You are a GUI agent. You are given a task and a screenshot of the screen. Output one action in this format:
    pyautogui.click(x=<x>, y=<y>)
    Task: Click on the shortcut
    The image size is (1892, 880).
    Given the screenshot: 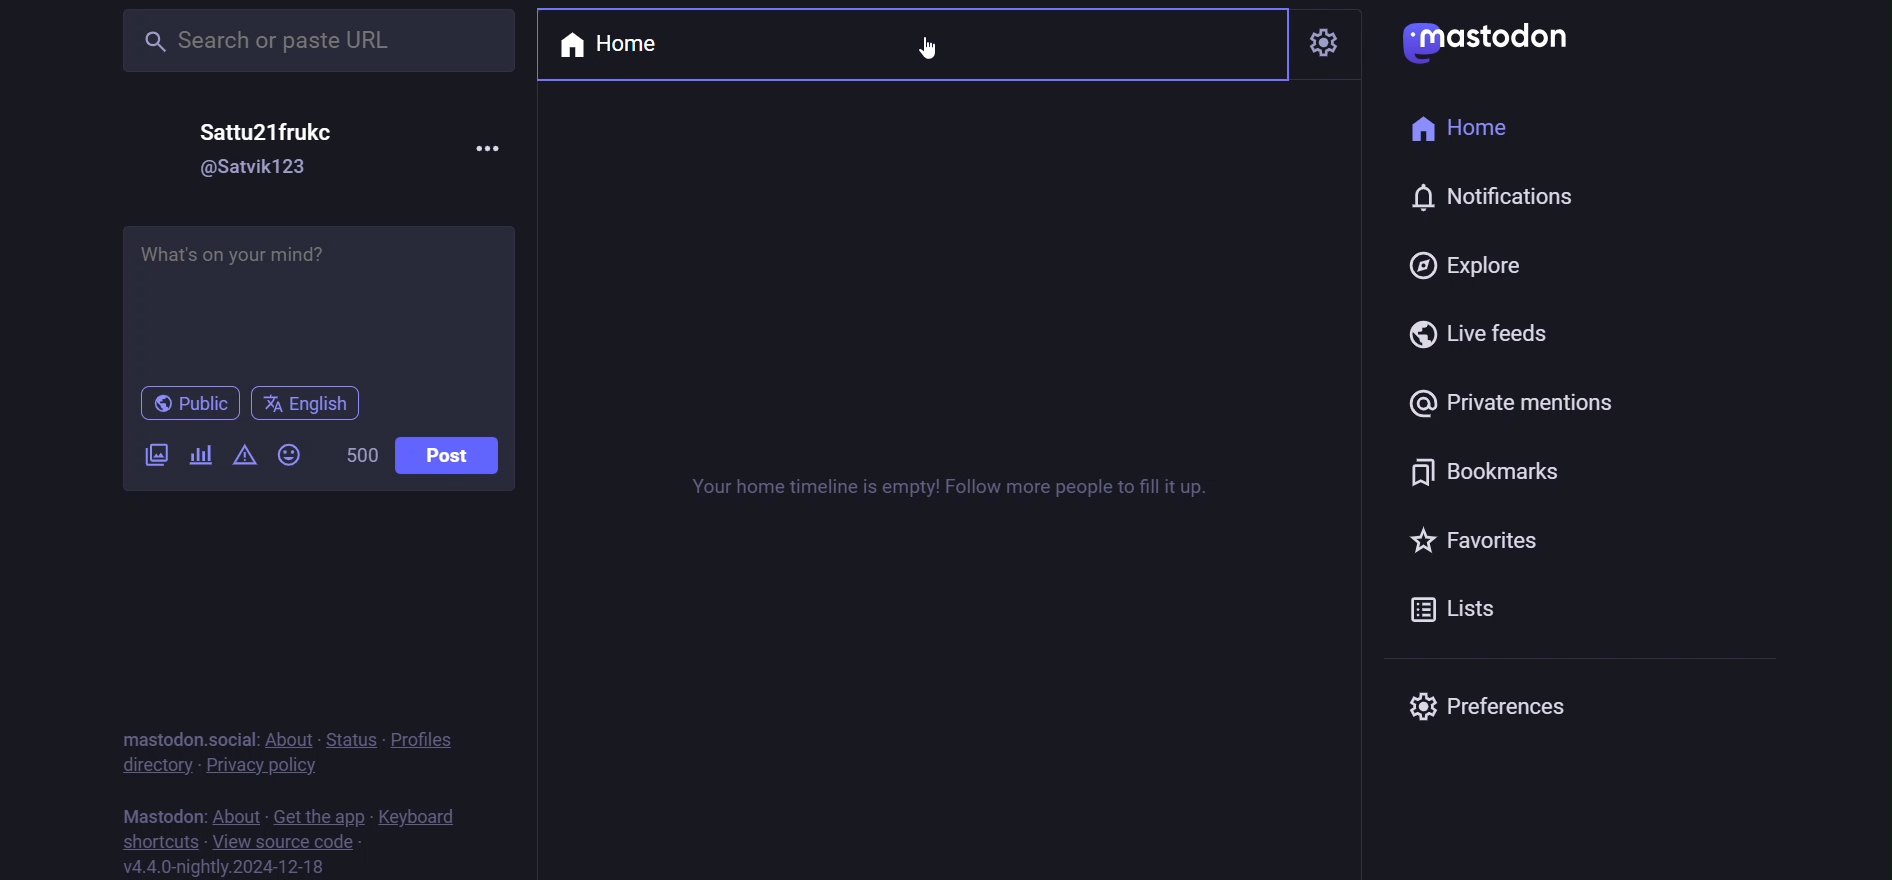 What is the action you would take?
    pyautogui.click(x=158, y=841)
    